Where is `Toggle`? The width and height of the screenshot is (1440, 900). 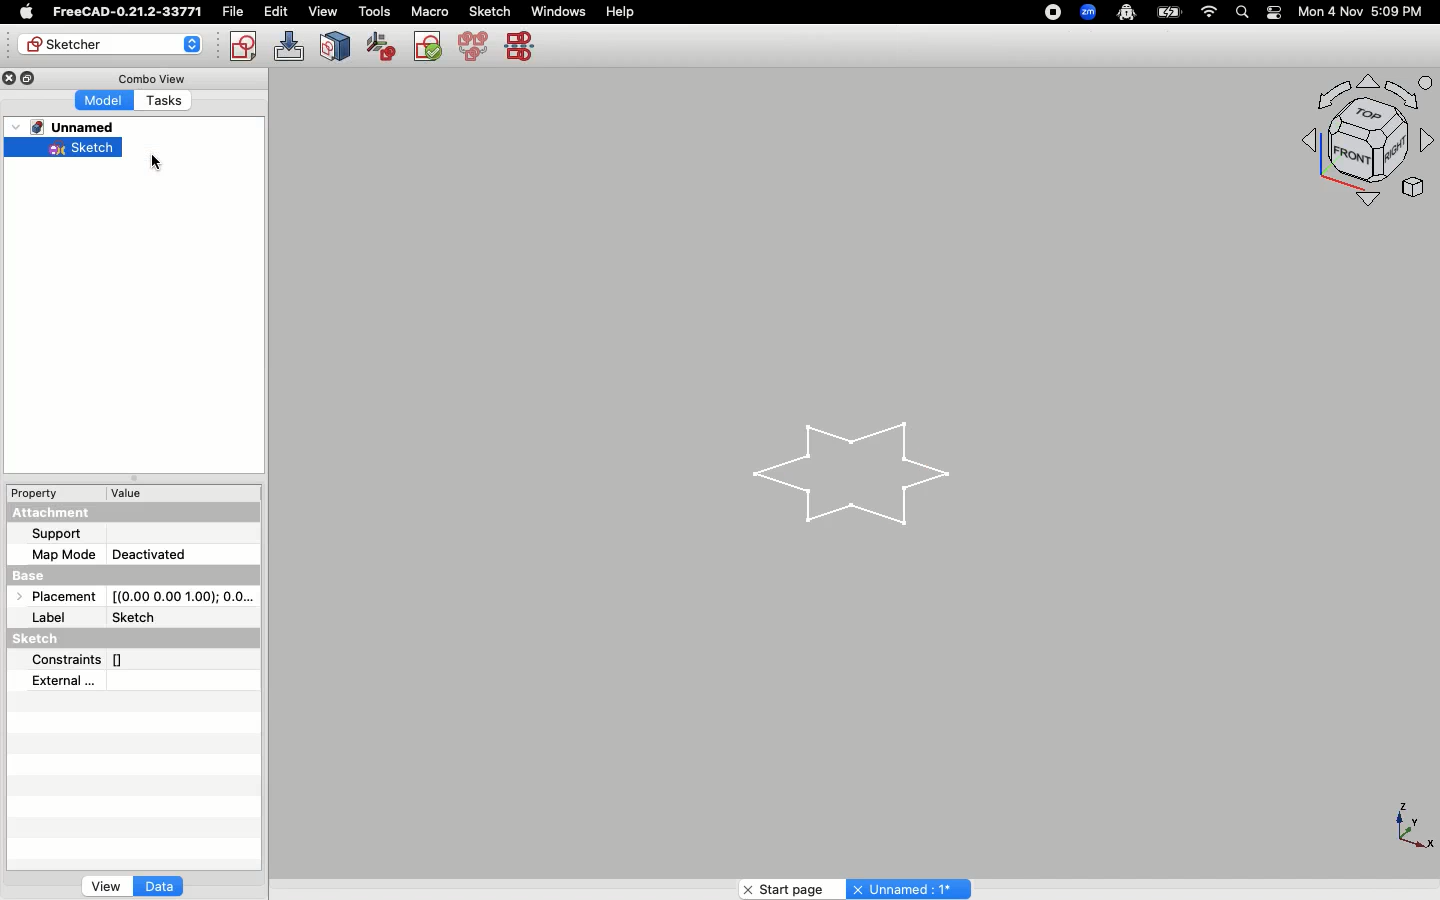
Toggle is located at coordinates (1274, 12).